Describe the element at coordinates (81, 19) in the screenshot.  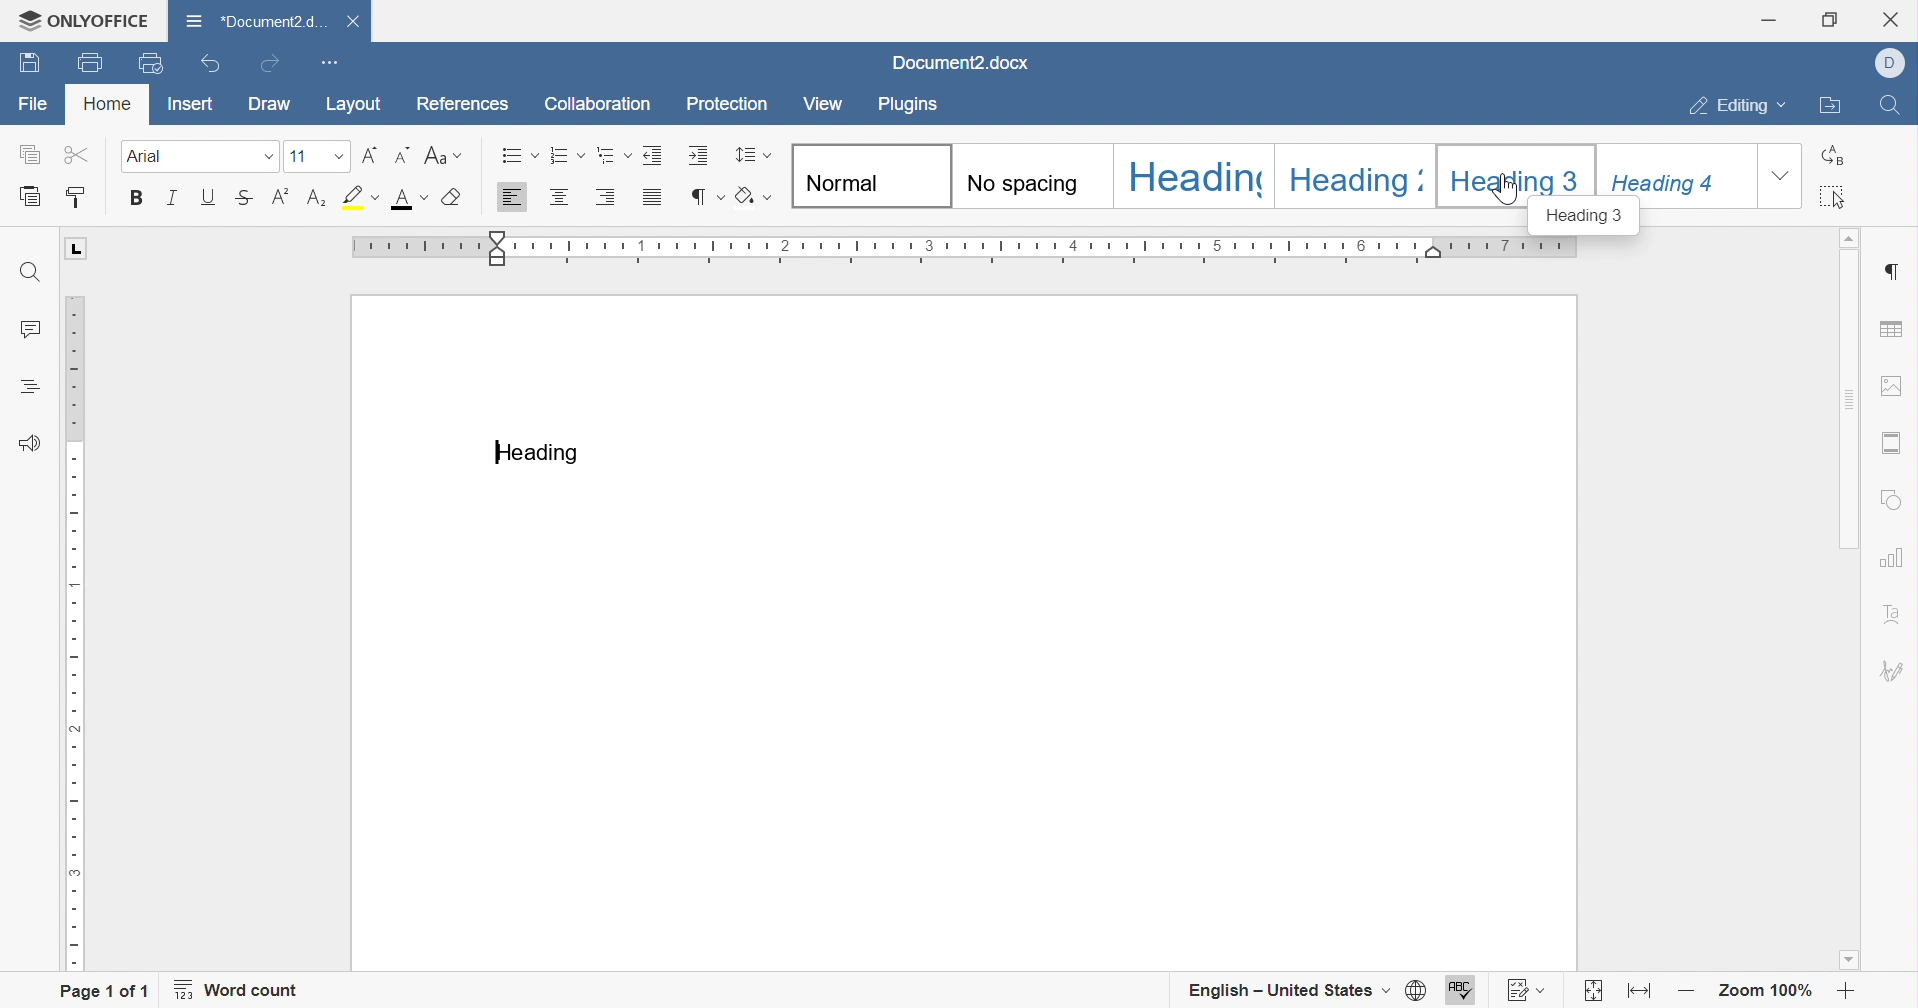
I see `ONLYOFFICE` at that location.